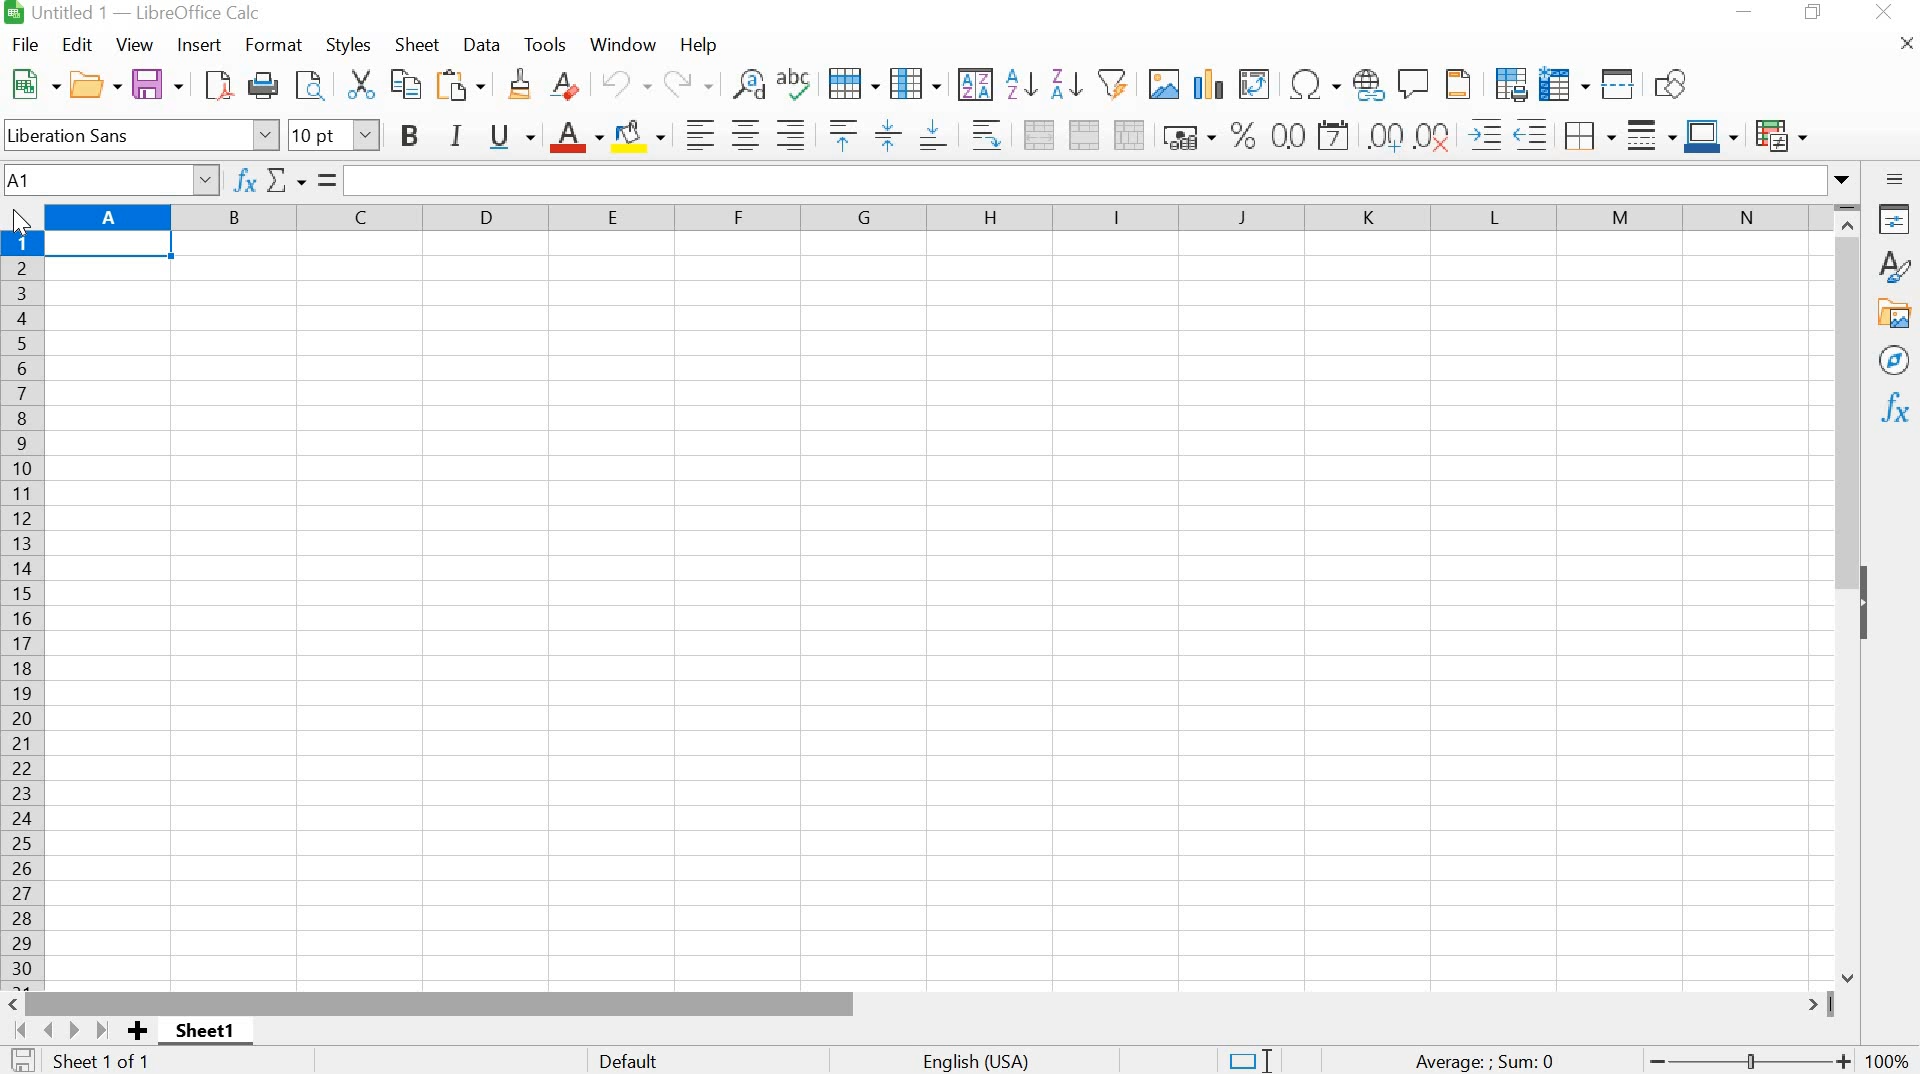 This screenshot has height=1074, width=1920. Describe the element at coordinates (1256, 1052) in the screenshot. I see `Standard Selection` at that location.